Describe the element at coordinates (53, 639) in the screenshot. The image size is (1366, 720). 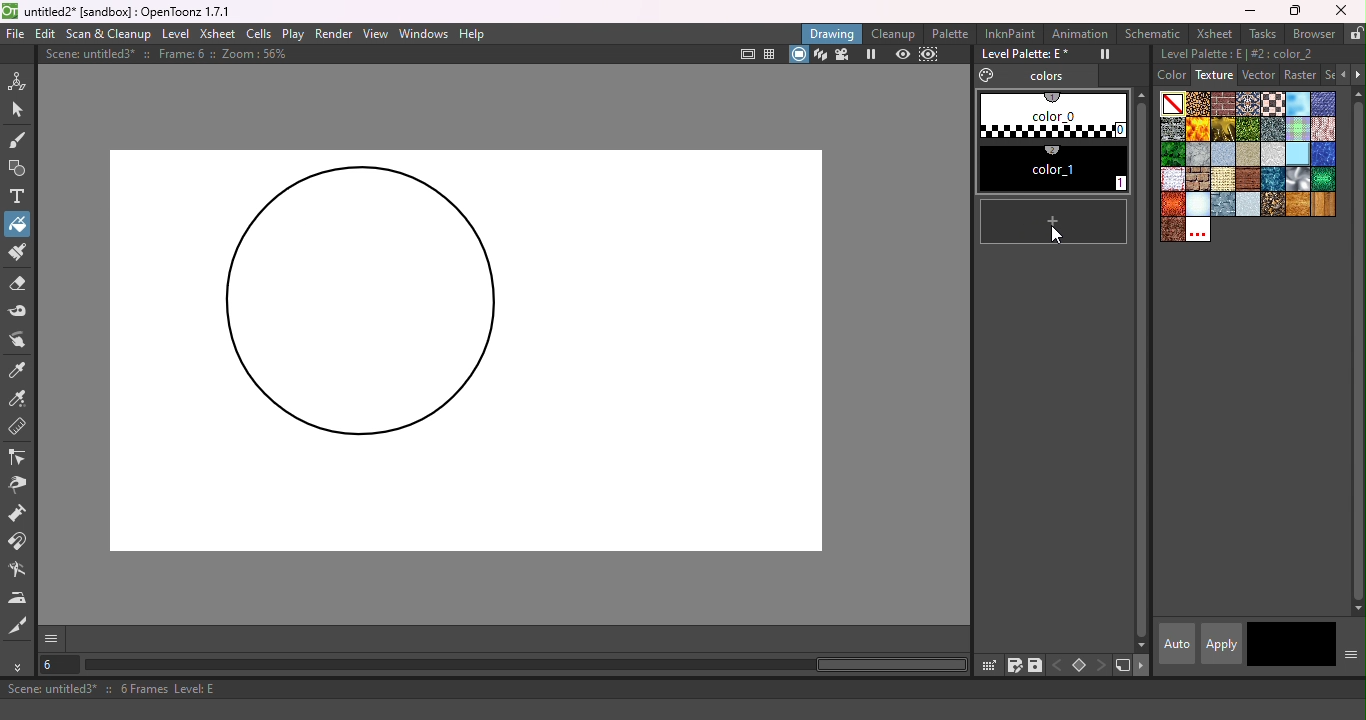
I see `GUI show/hide` at that location.